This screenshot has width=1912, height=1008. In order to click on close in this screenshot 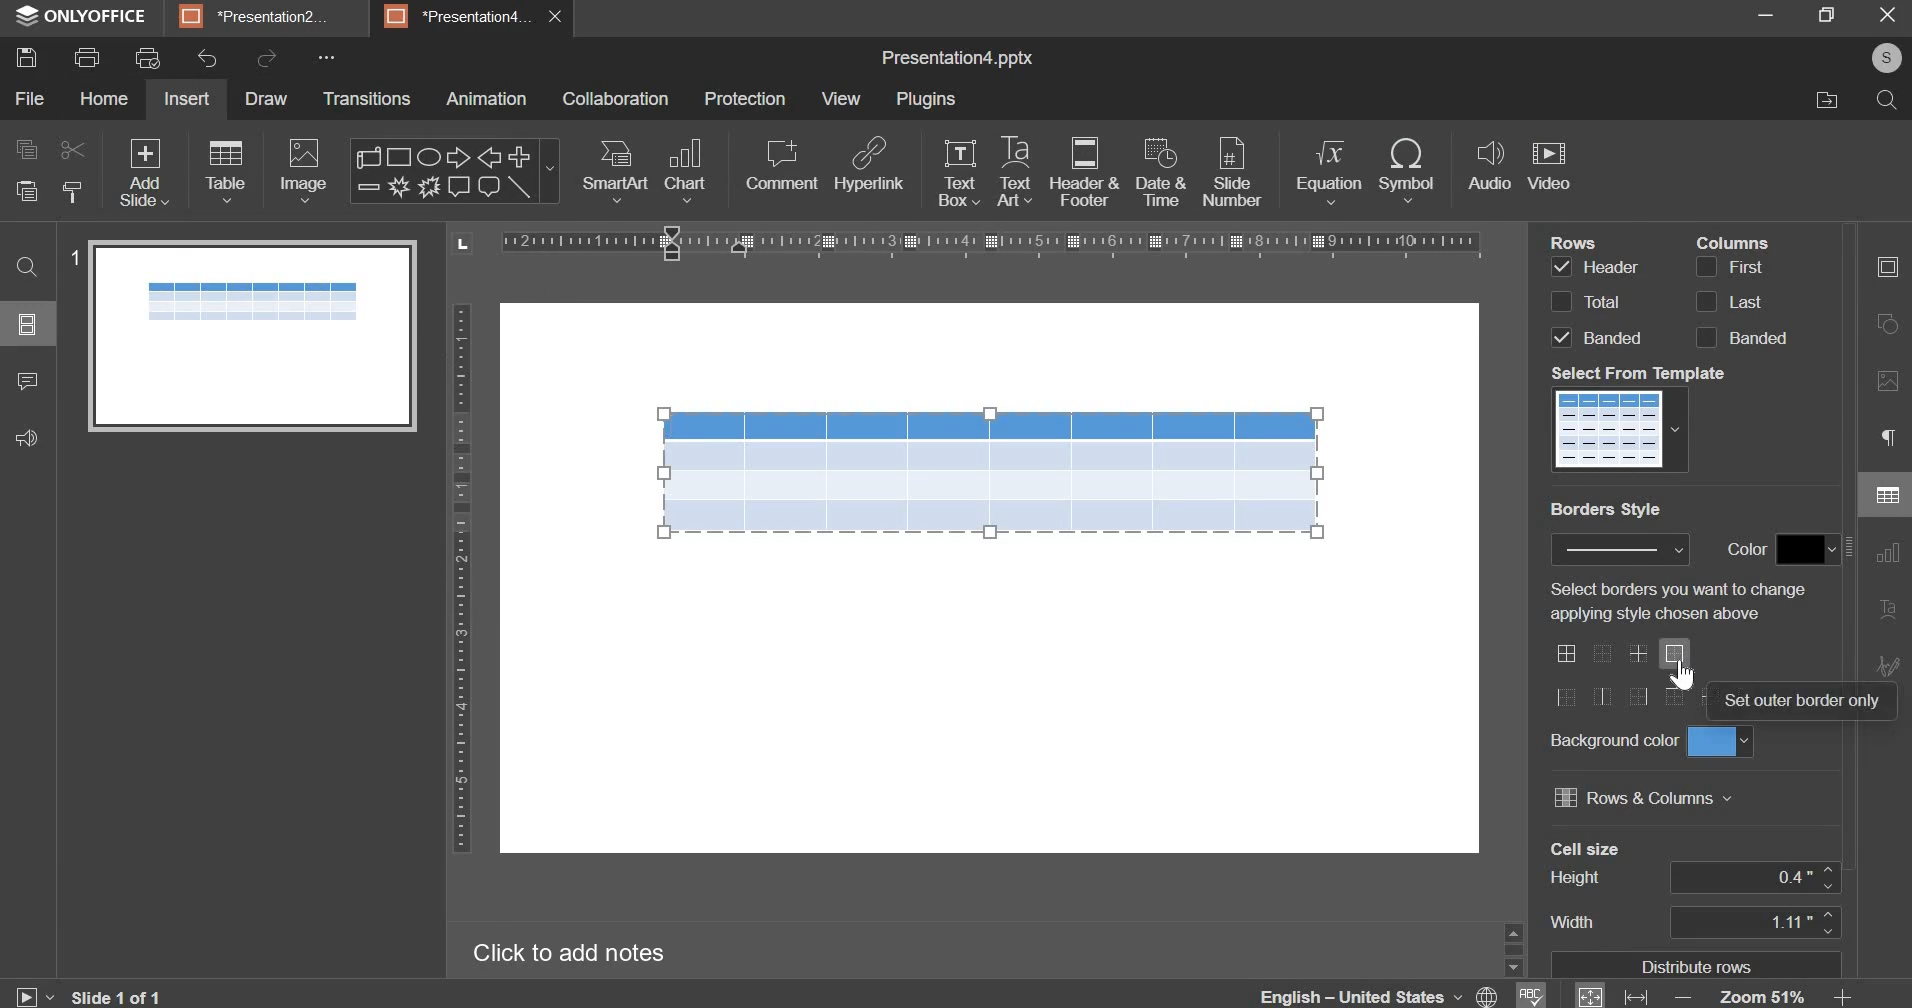, I will do `click(1886, 13)`.